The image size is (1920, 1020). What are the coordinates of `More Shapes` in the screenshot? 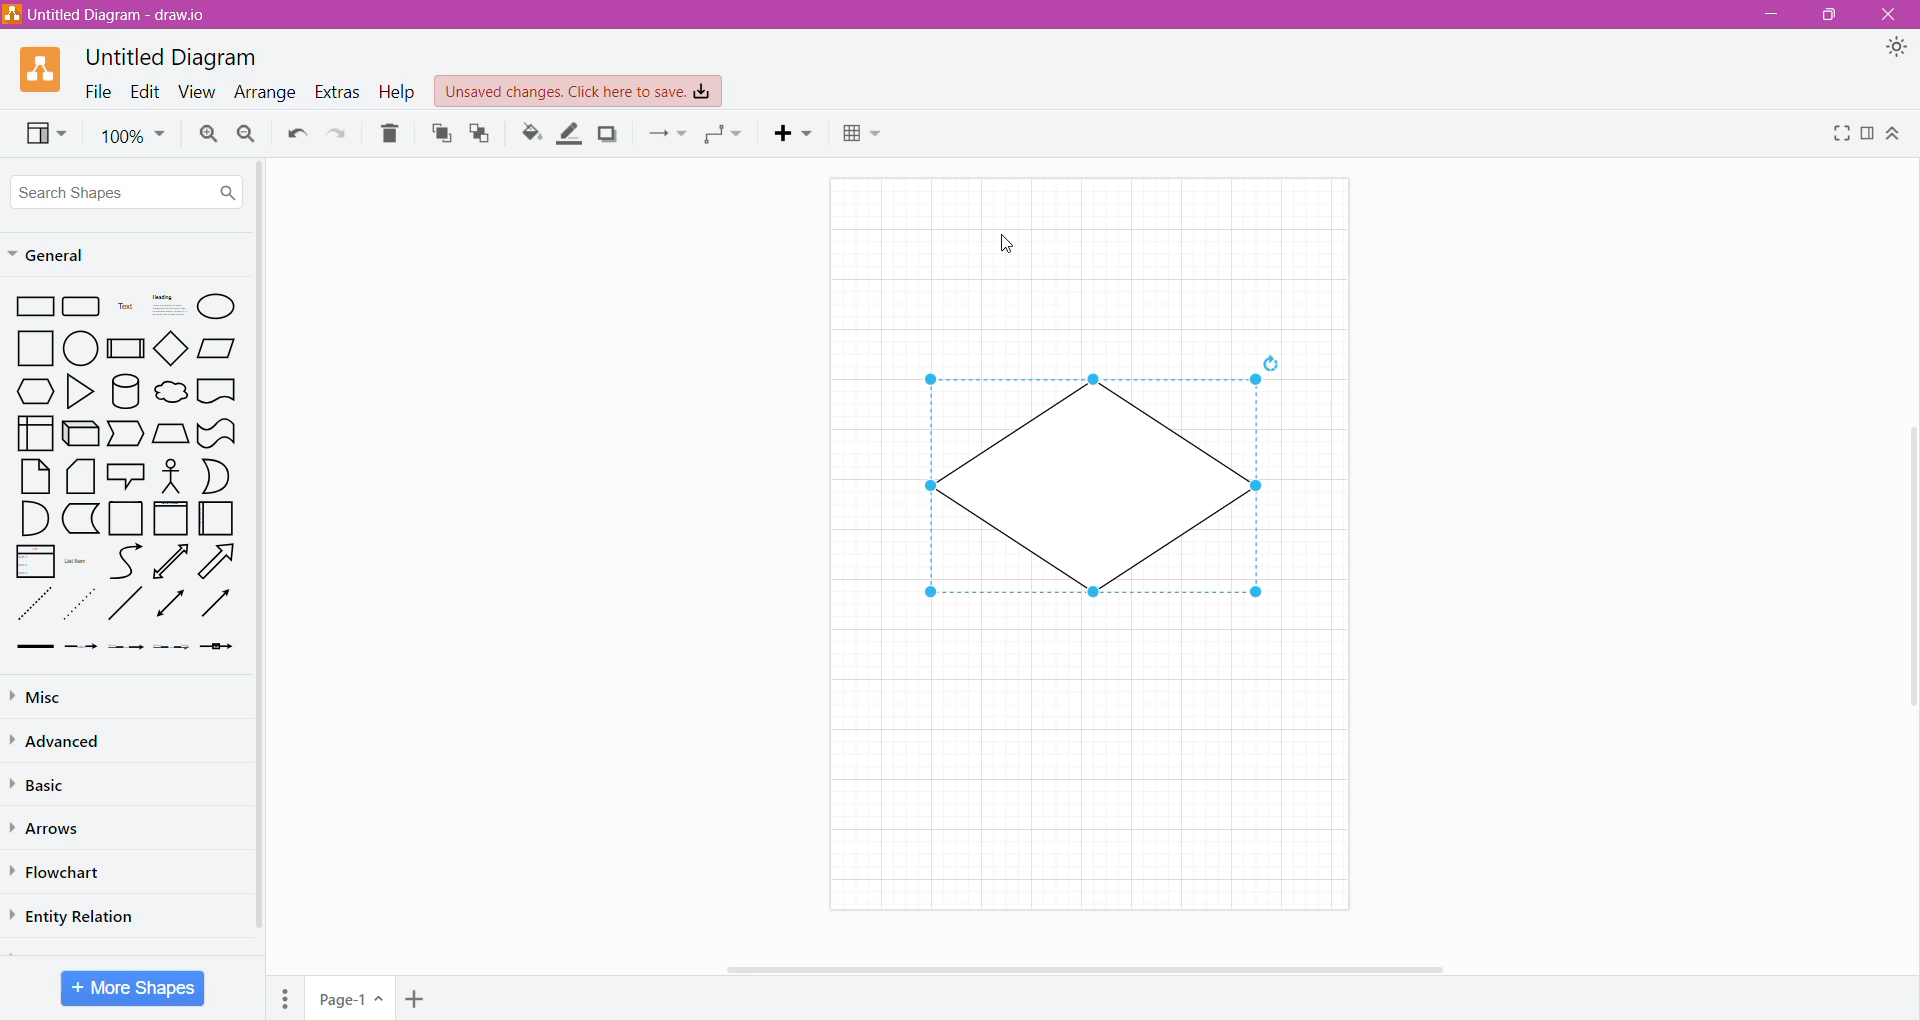 It's located at (133, 988).